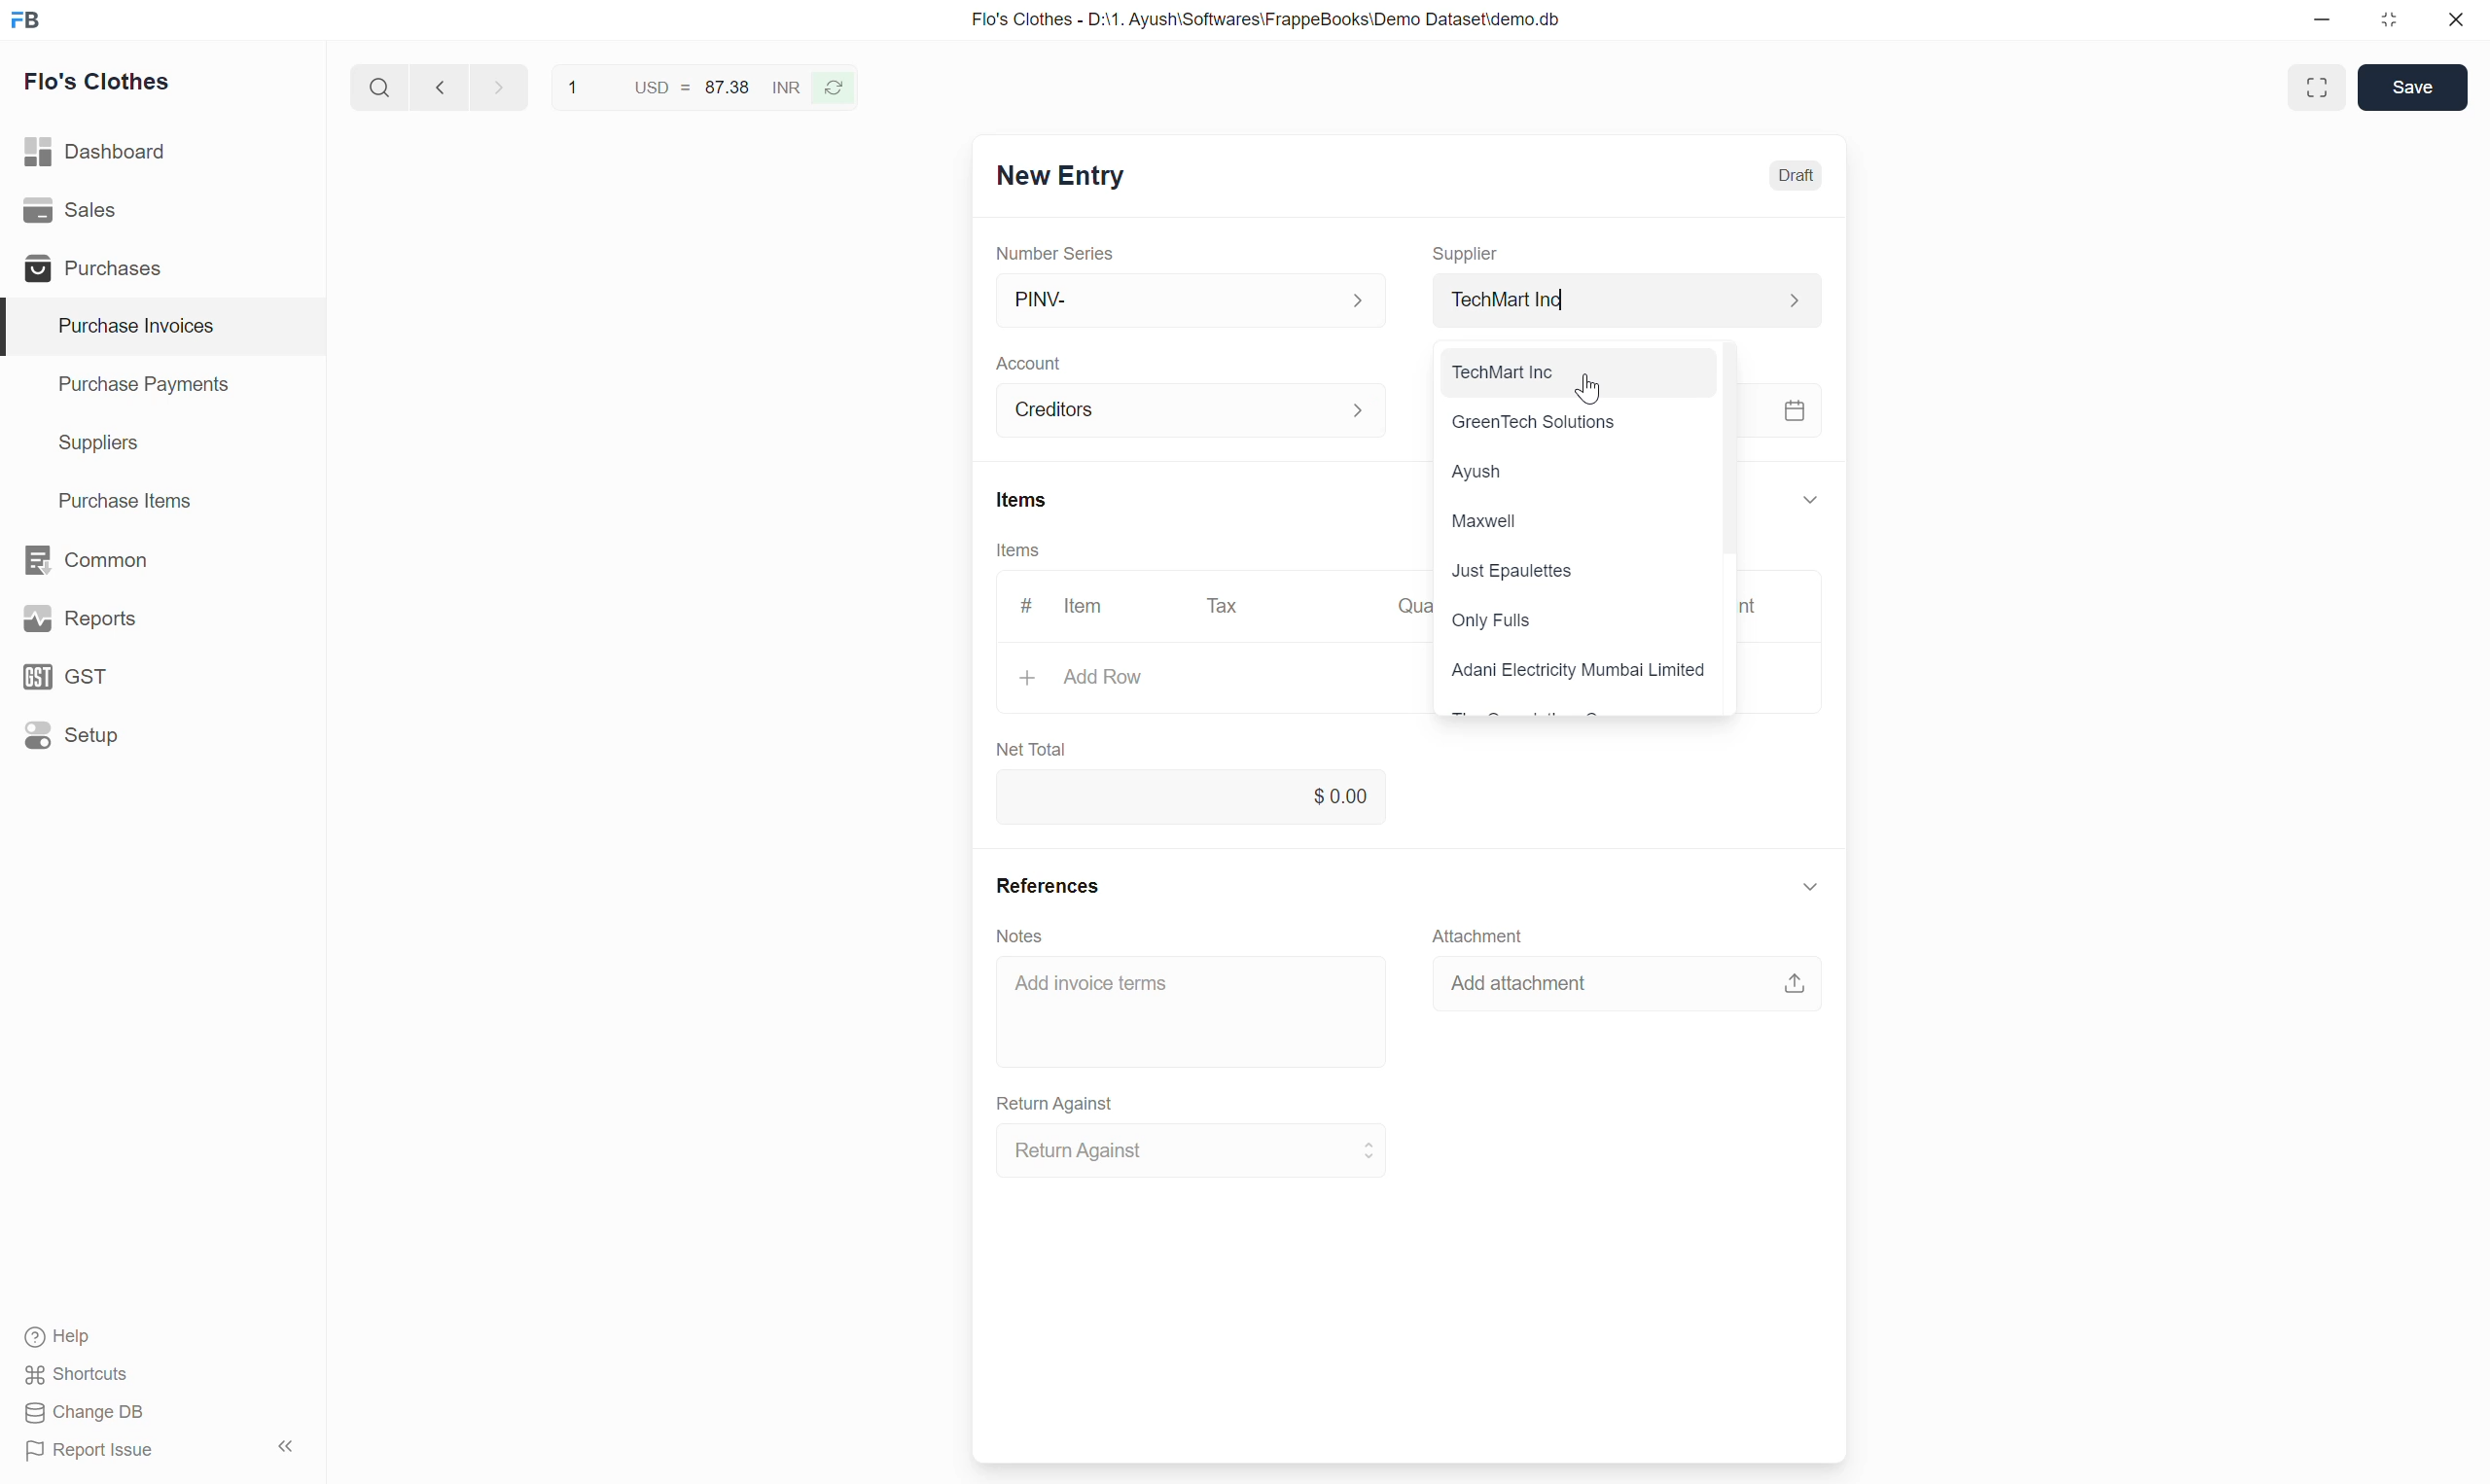 The width and height of the screenshot is (2490, 1484). Describe the element at coordinates (81, 1339) in the screenshot. I see ` Help` at that location.